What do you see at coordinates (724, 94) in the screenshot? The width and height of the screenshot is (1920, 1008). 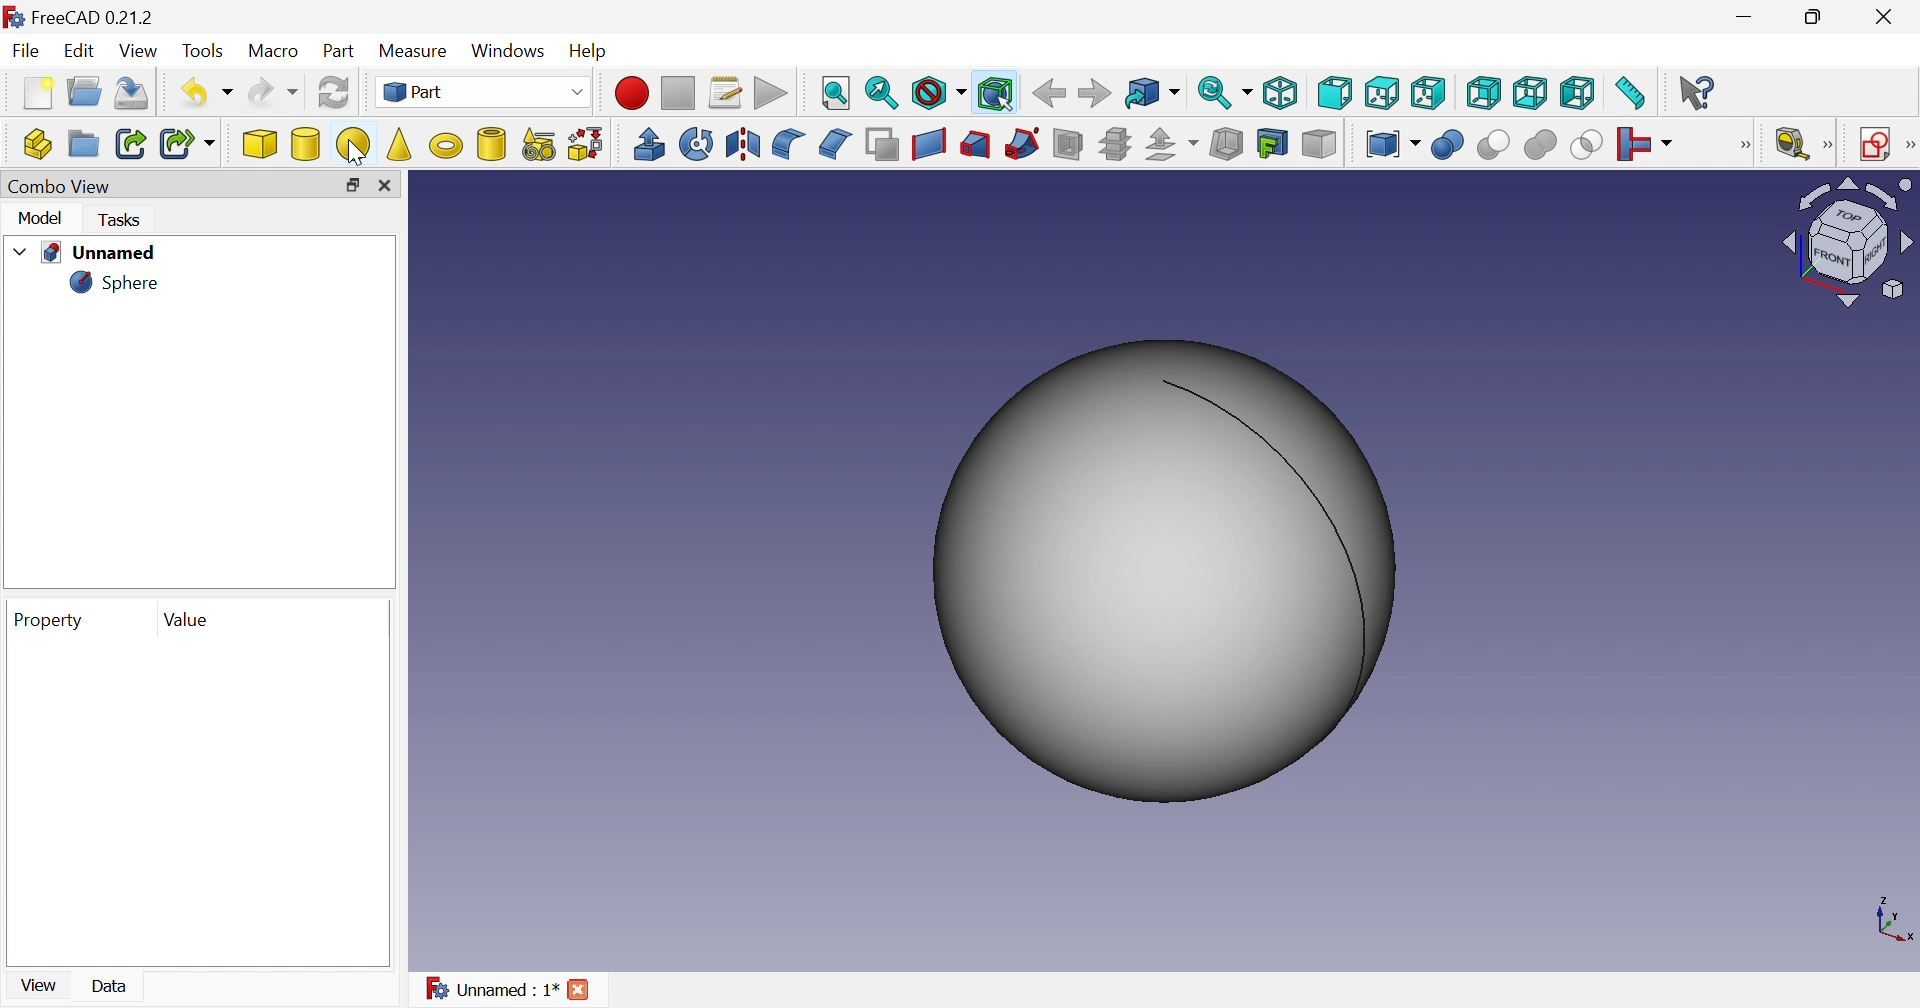 I see `Macros...` at bounding box center [724, 94].